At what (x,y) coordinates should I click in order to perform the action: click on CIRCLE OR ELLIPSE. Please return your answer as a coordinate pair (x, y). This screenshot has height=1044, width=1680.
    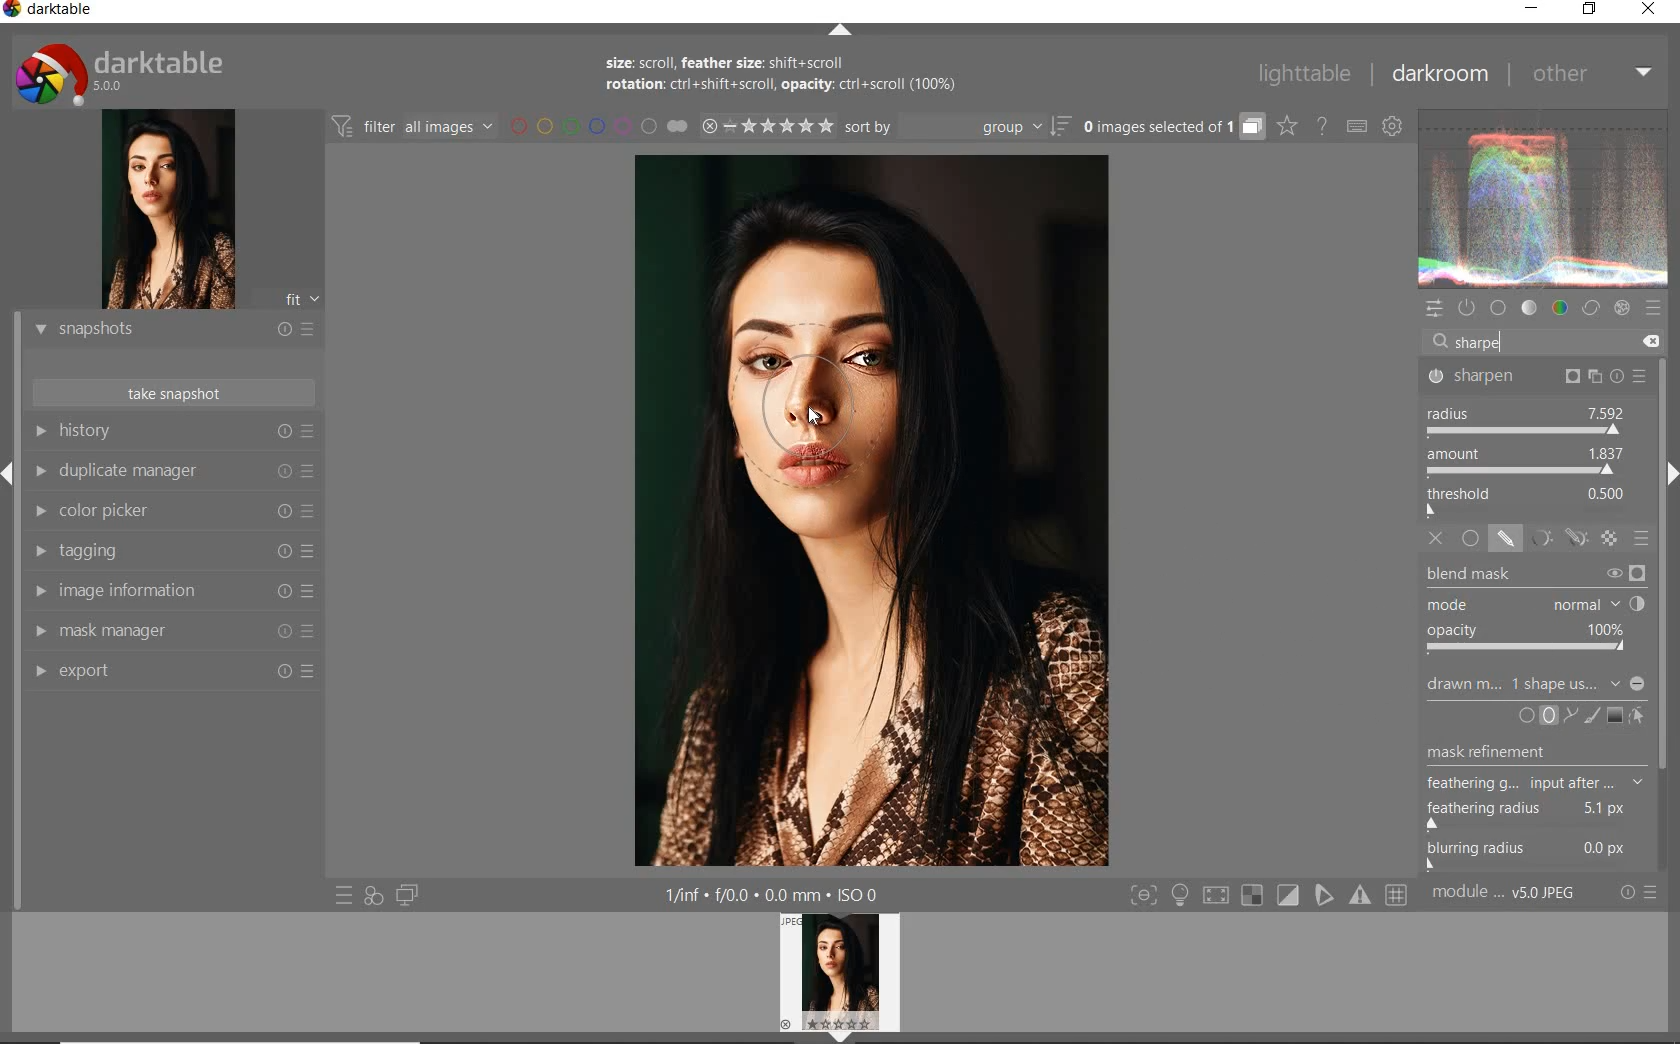
    Looking at the image, I should click on (1533, 717).